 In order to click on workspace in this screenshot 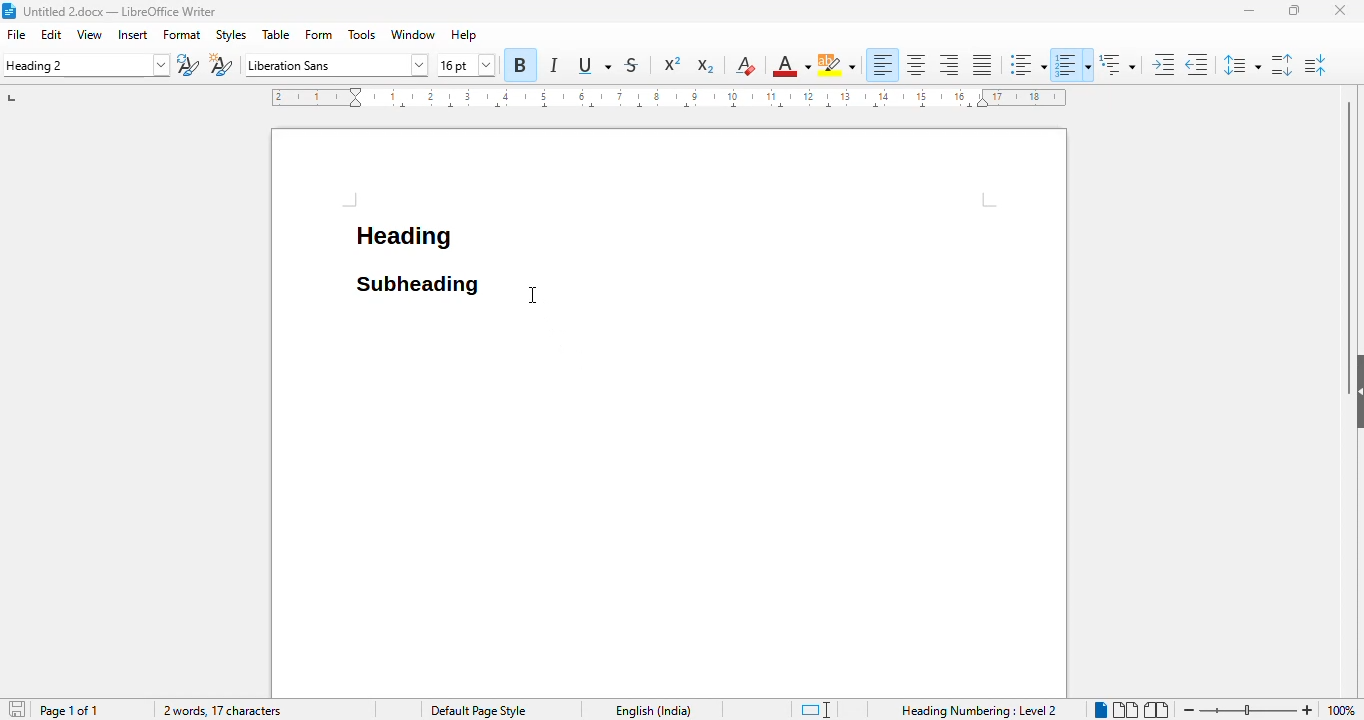, I will do `click(670, 410)`.